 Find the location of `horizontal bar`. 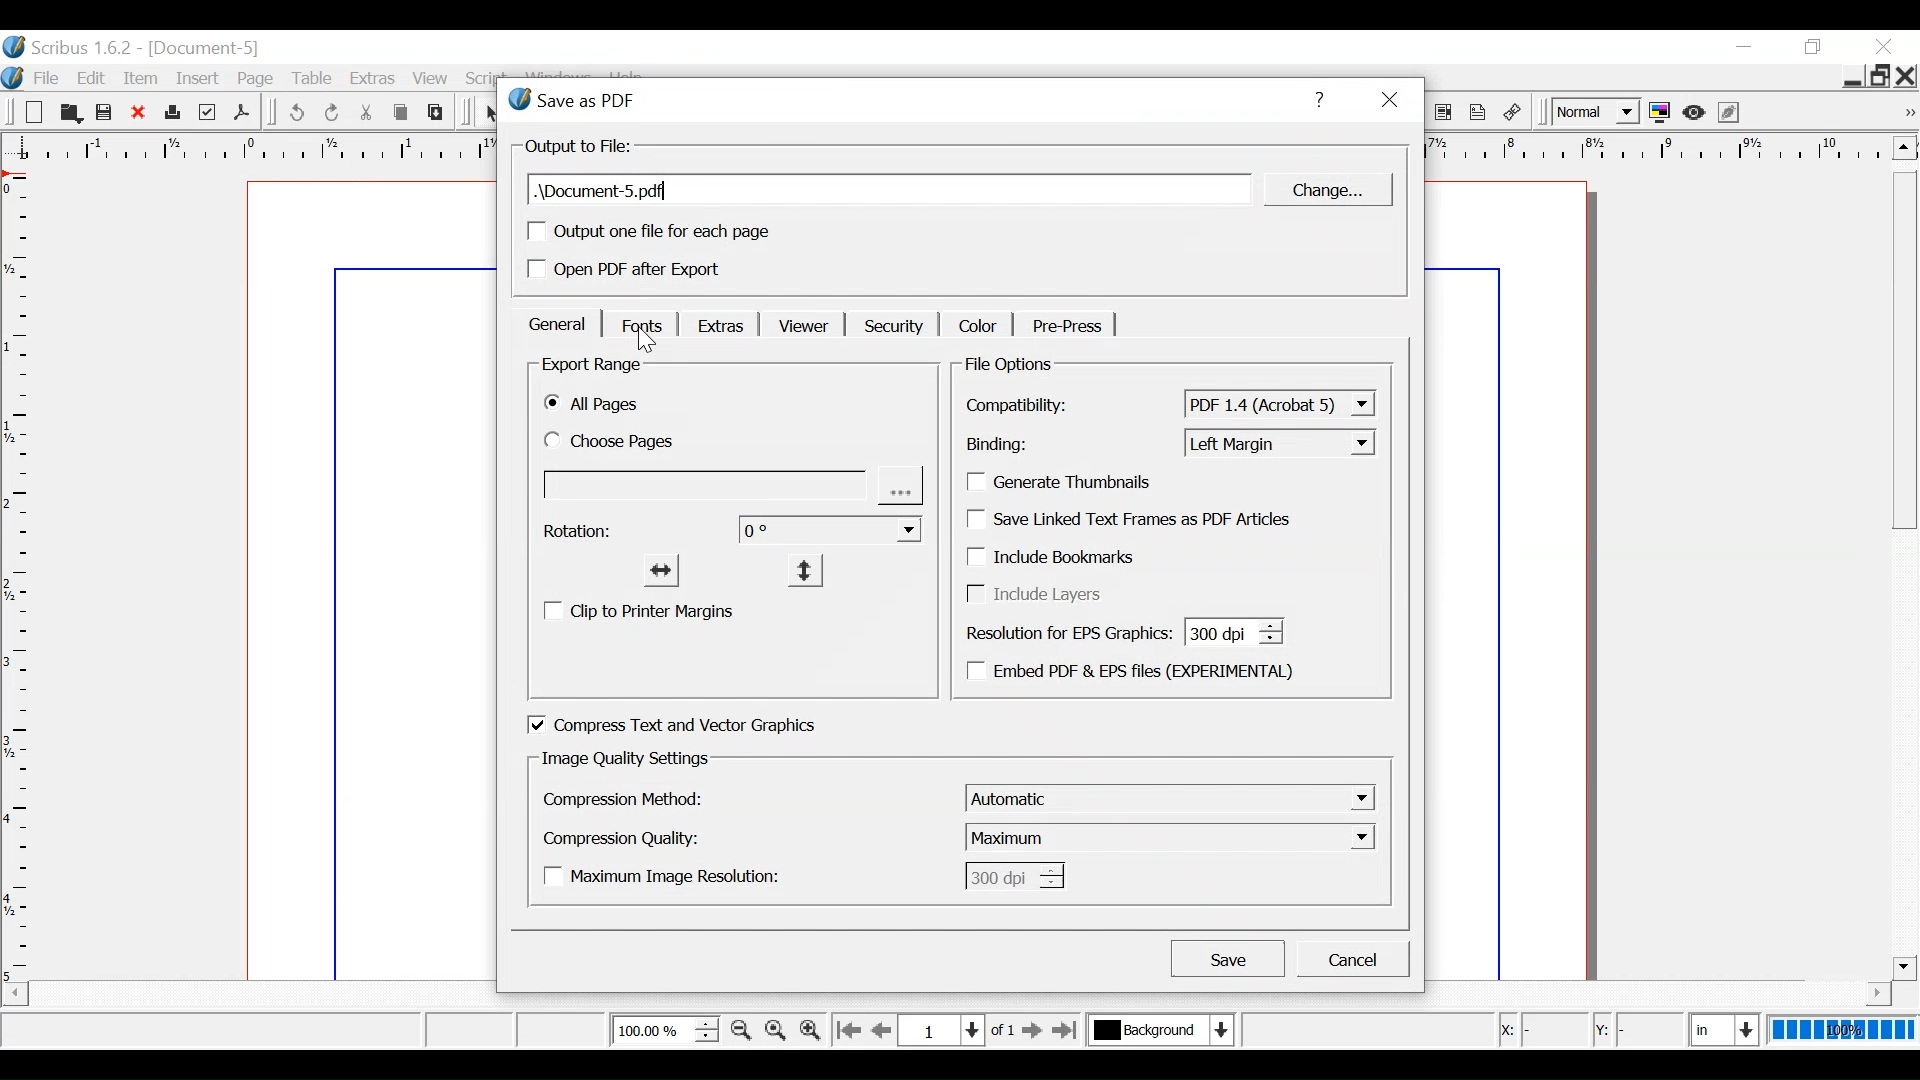

horizontal bar is located at coordinates (1851, 993).